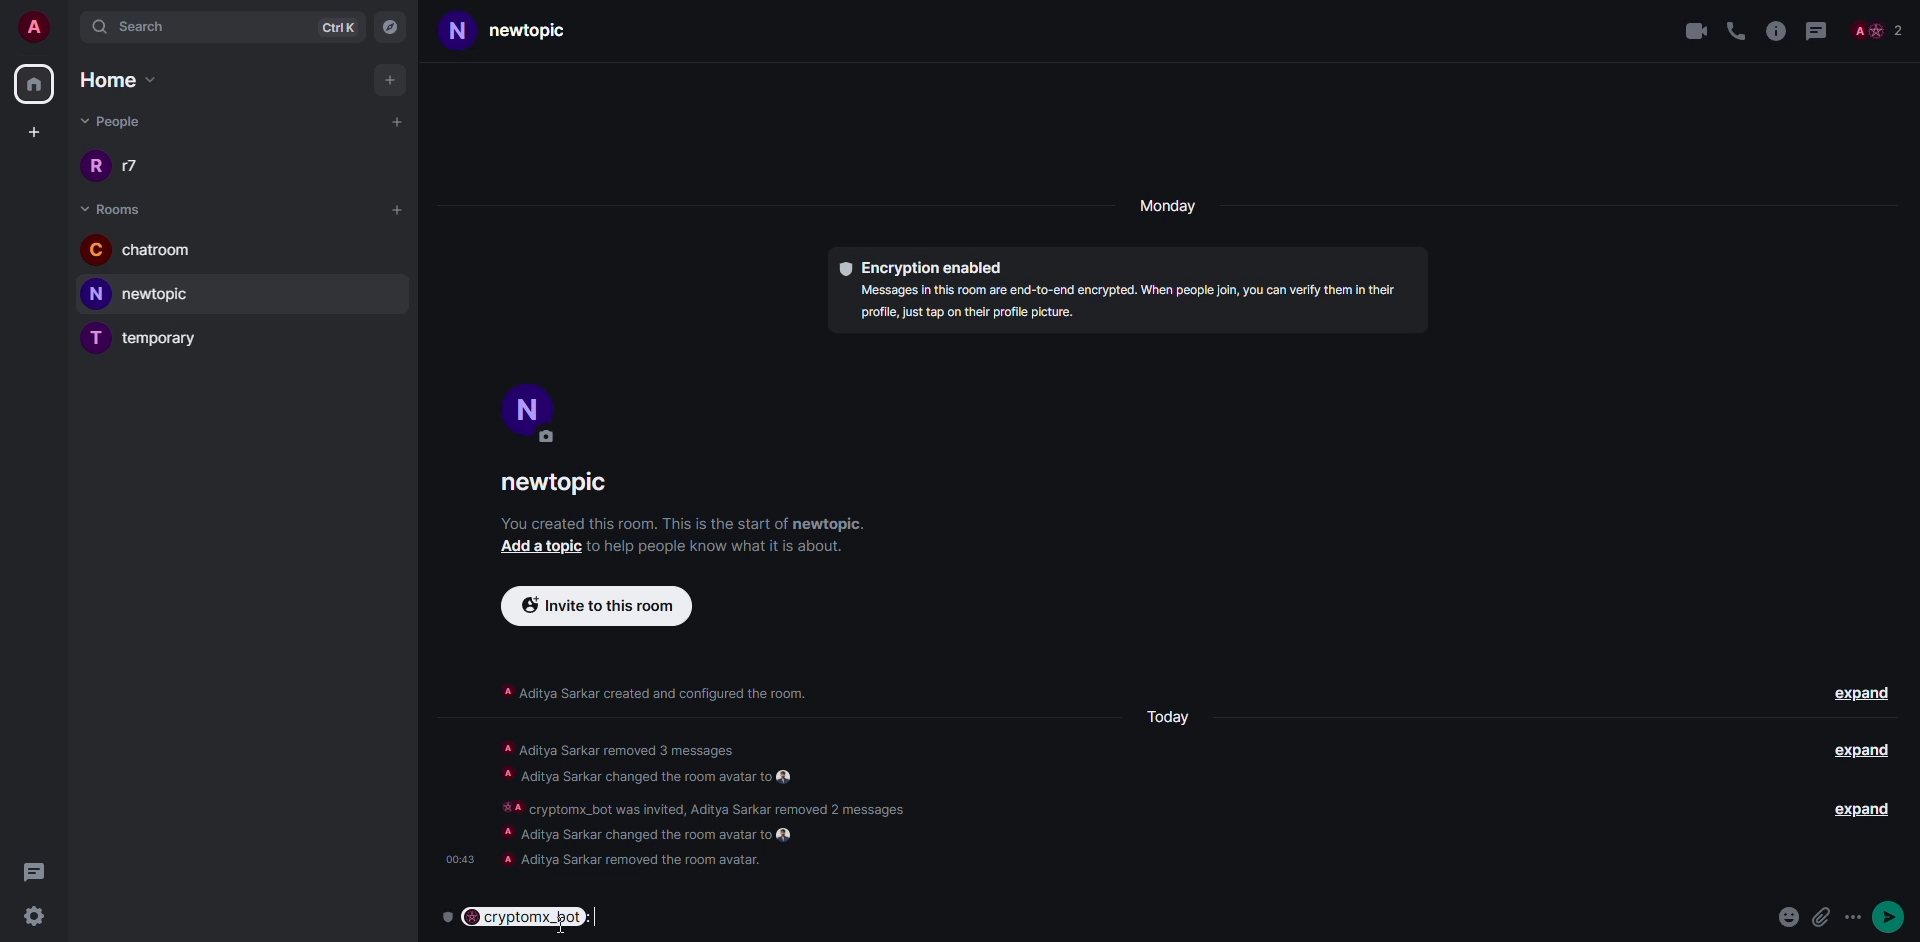 The width and height of the screenshot is (1920, 942). Describe the element at coordinates (1837, 917) in the screenshot. I see `attach` at that location.